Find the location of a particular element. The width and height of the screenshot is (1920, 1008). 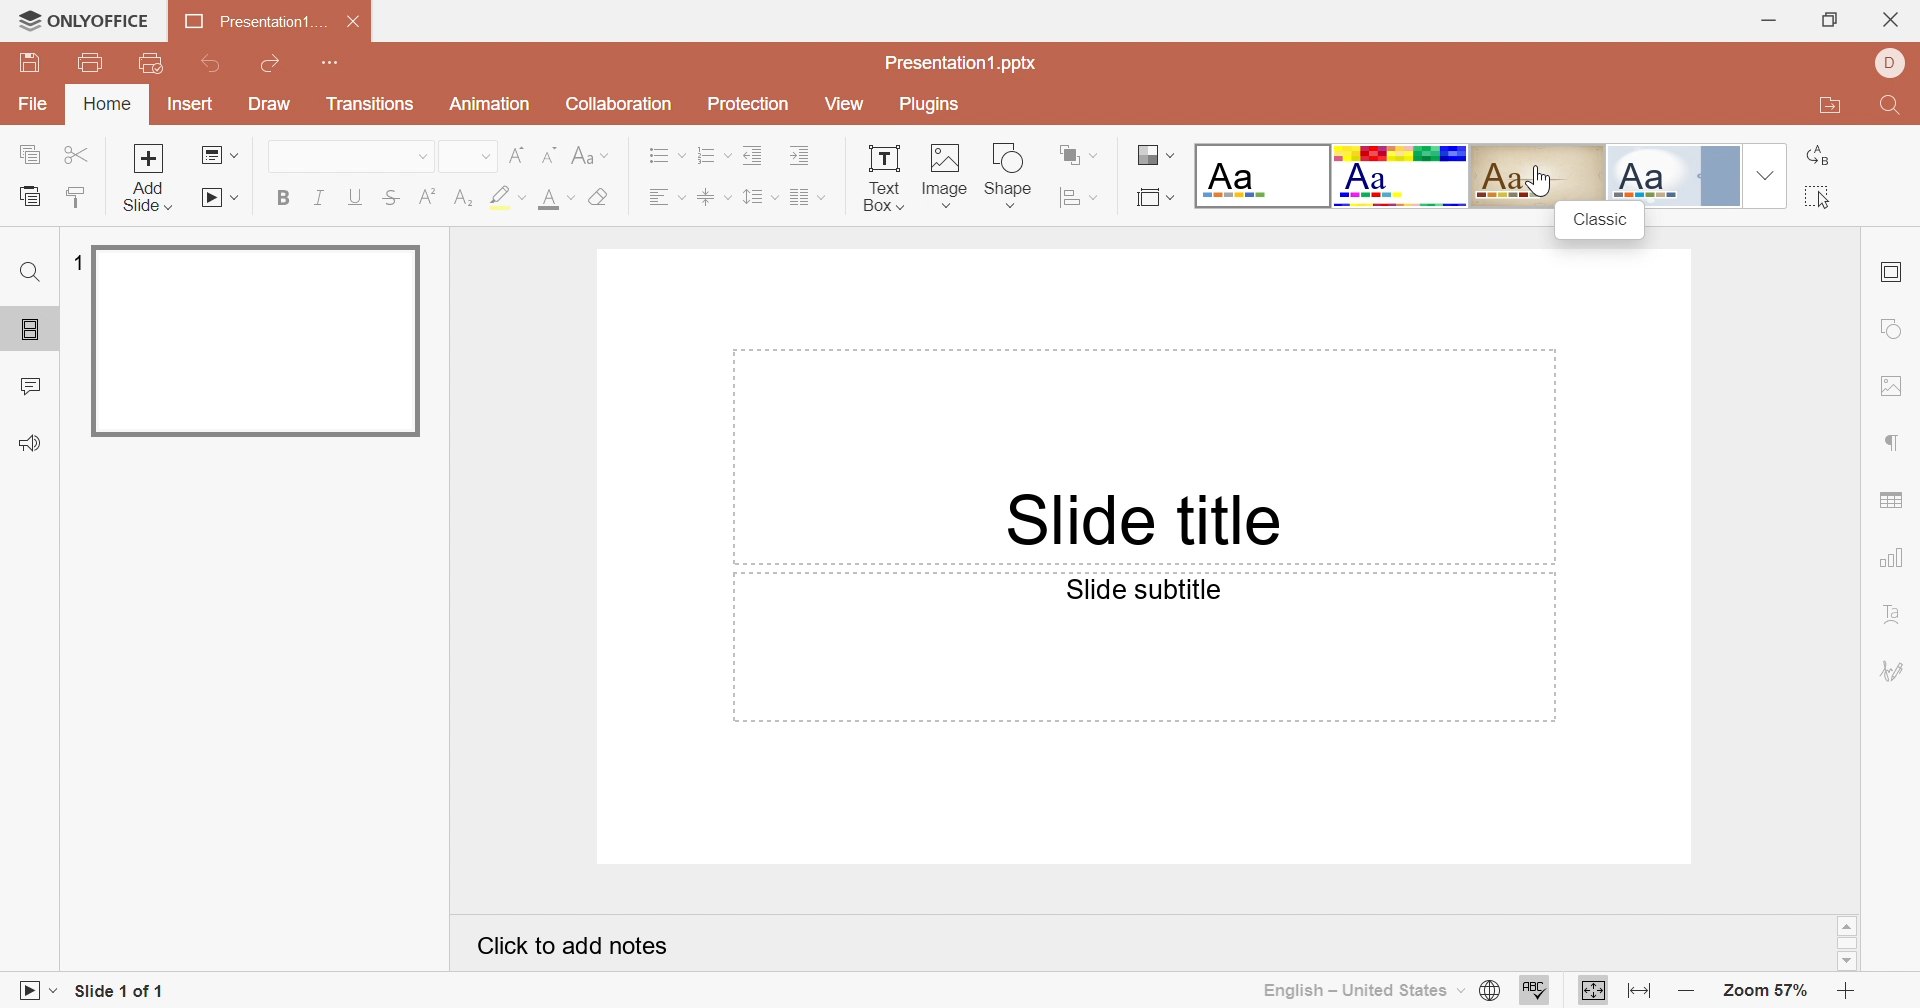

Table settings is located at coordinates (1894, 503).